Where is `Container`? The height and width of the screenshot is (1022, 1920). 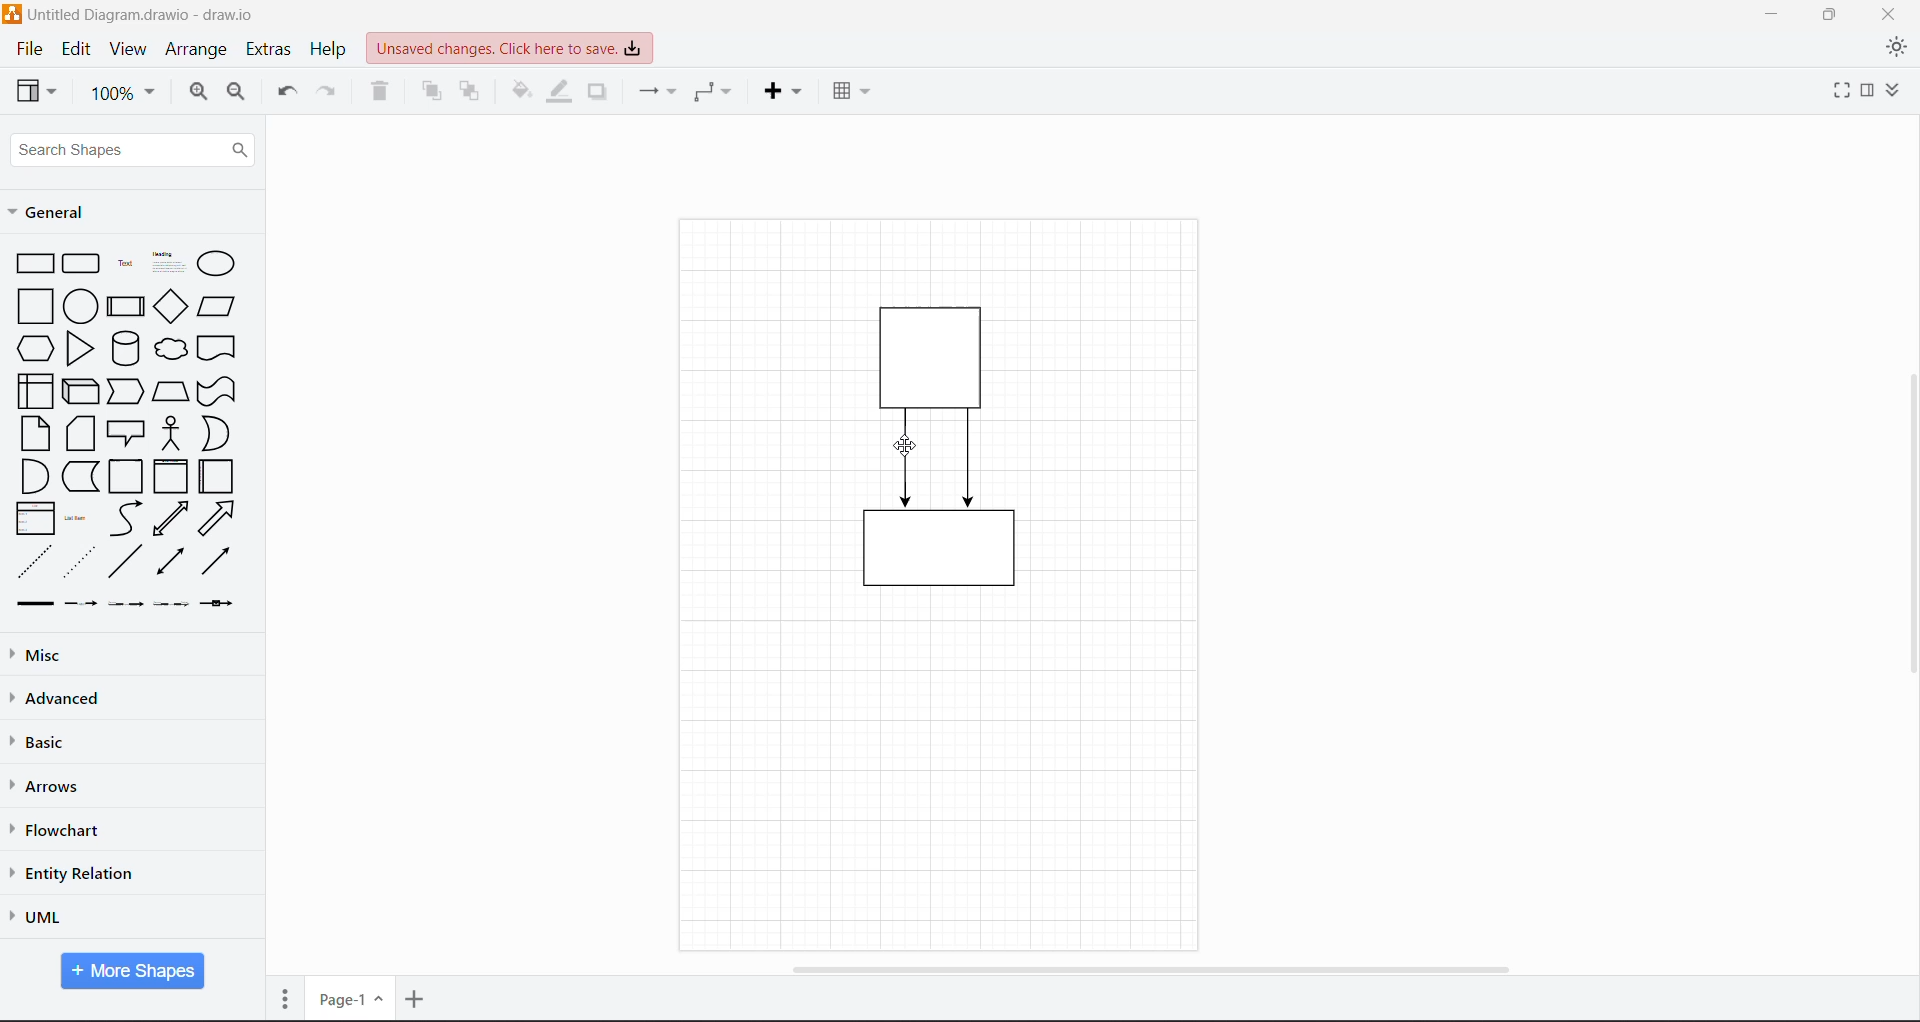 Container is located at coordinates (127, 477).